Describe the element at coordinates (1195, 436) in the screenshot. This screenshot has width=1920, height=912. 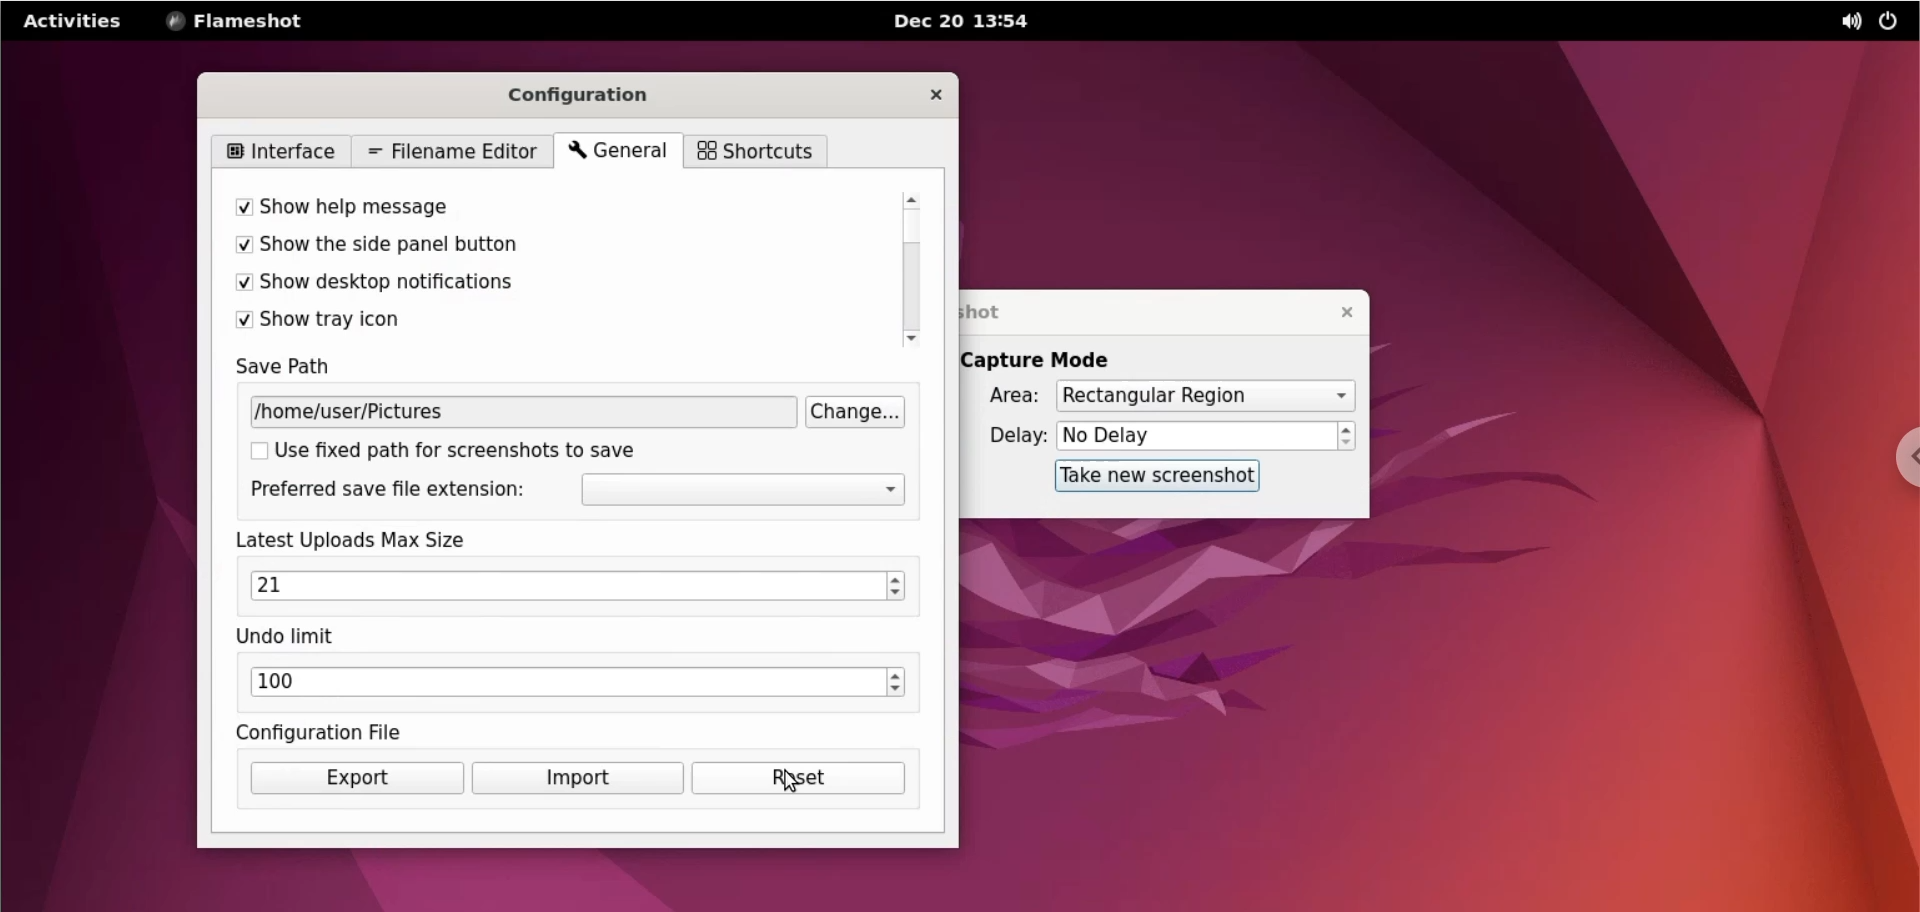
I see `delay options` at that location.